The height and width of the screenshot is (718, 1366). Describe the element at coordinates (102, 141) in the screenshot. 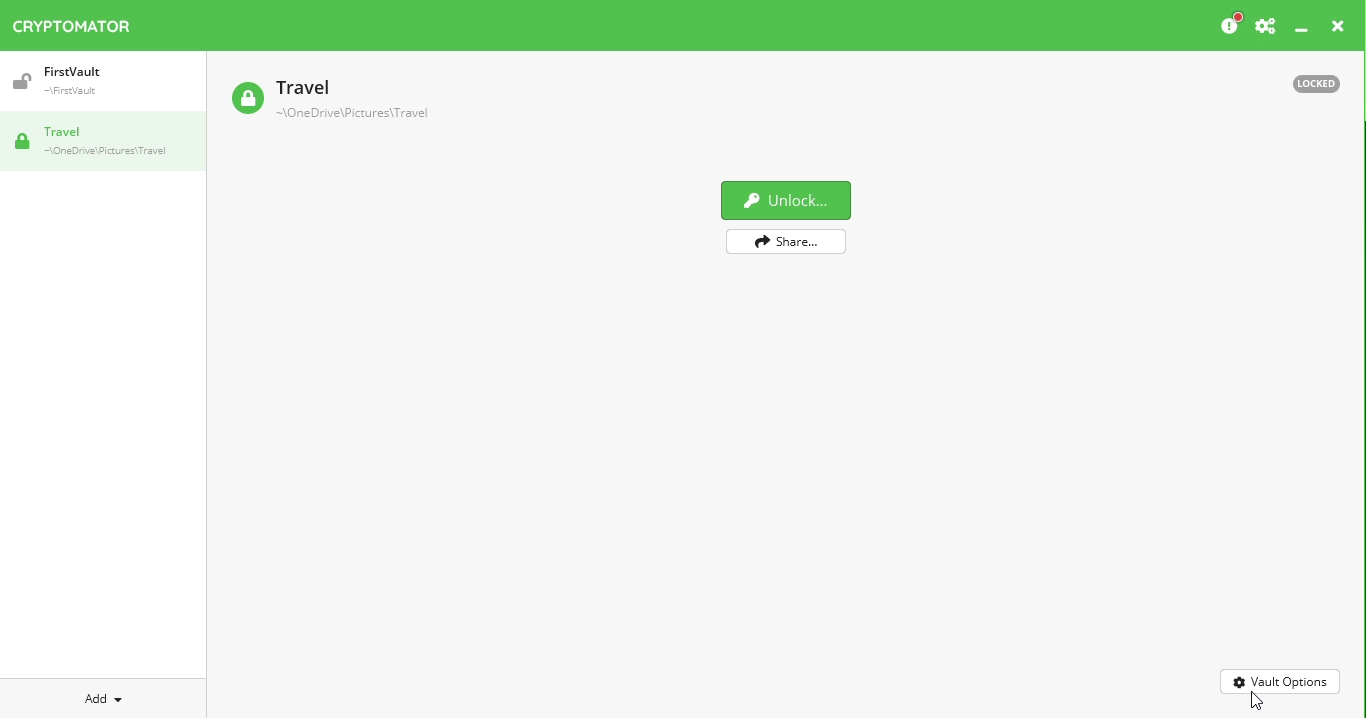

I see `Vault` at that location.